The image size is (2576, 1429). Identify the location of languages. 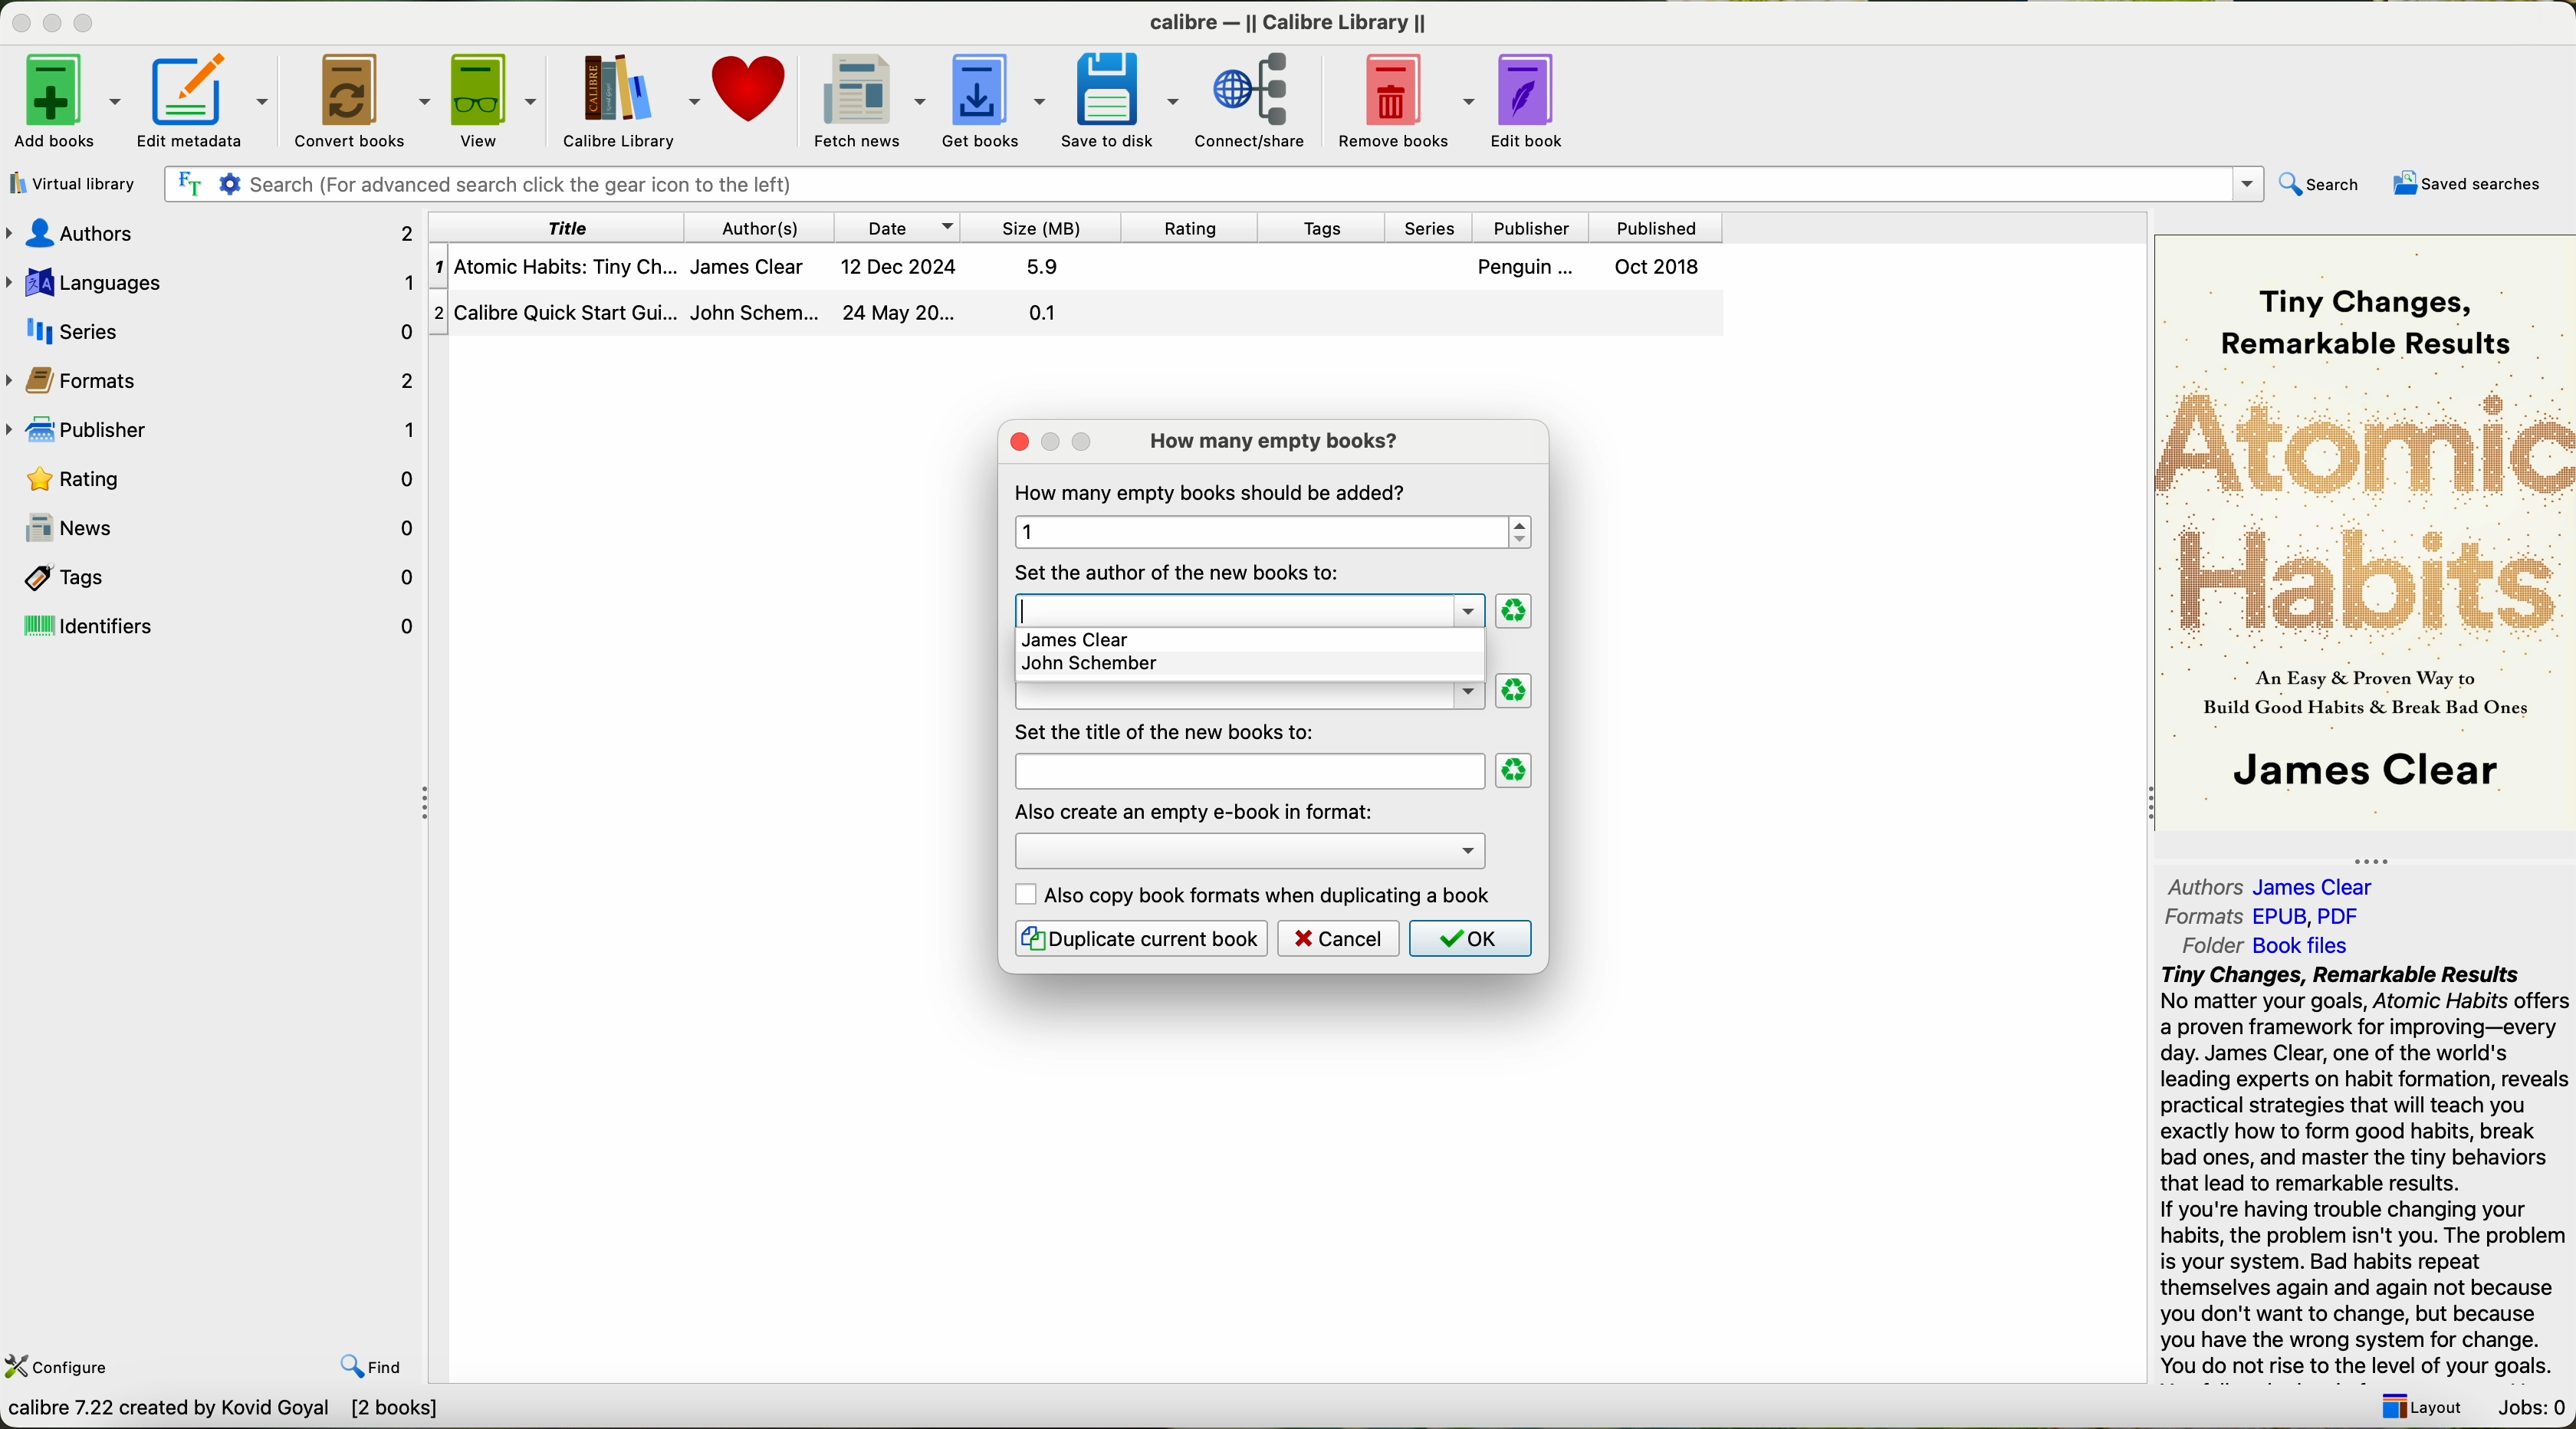
(213, 280).